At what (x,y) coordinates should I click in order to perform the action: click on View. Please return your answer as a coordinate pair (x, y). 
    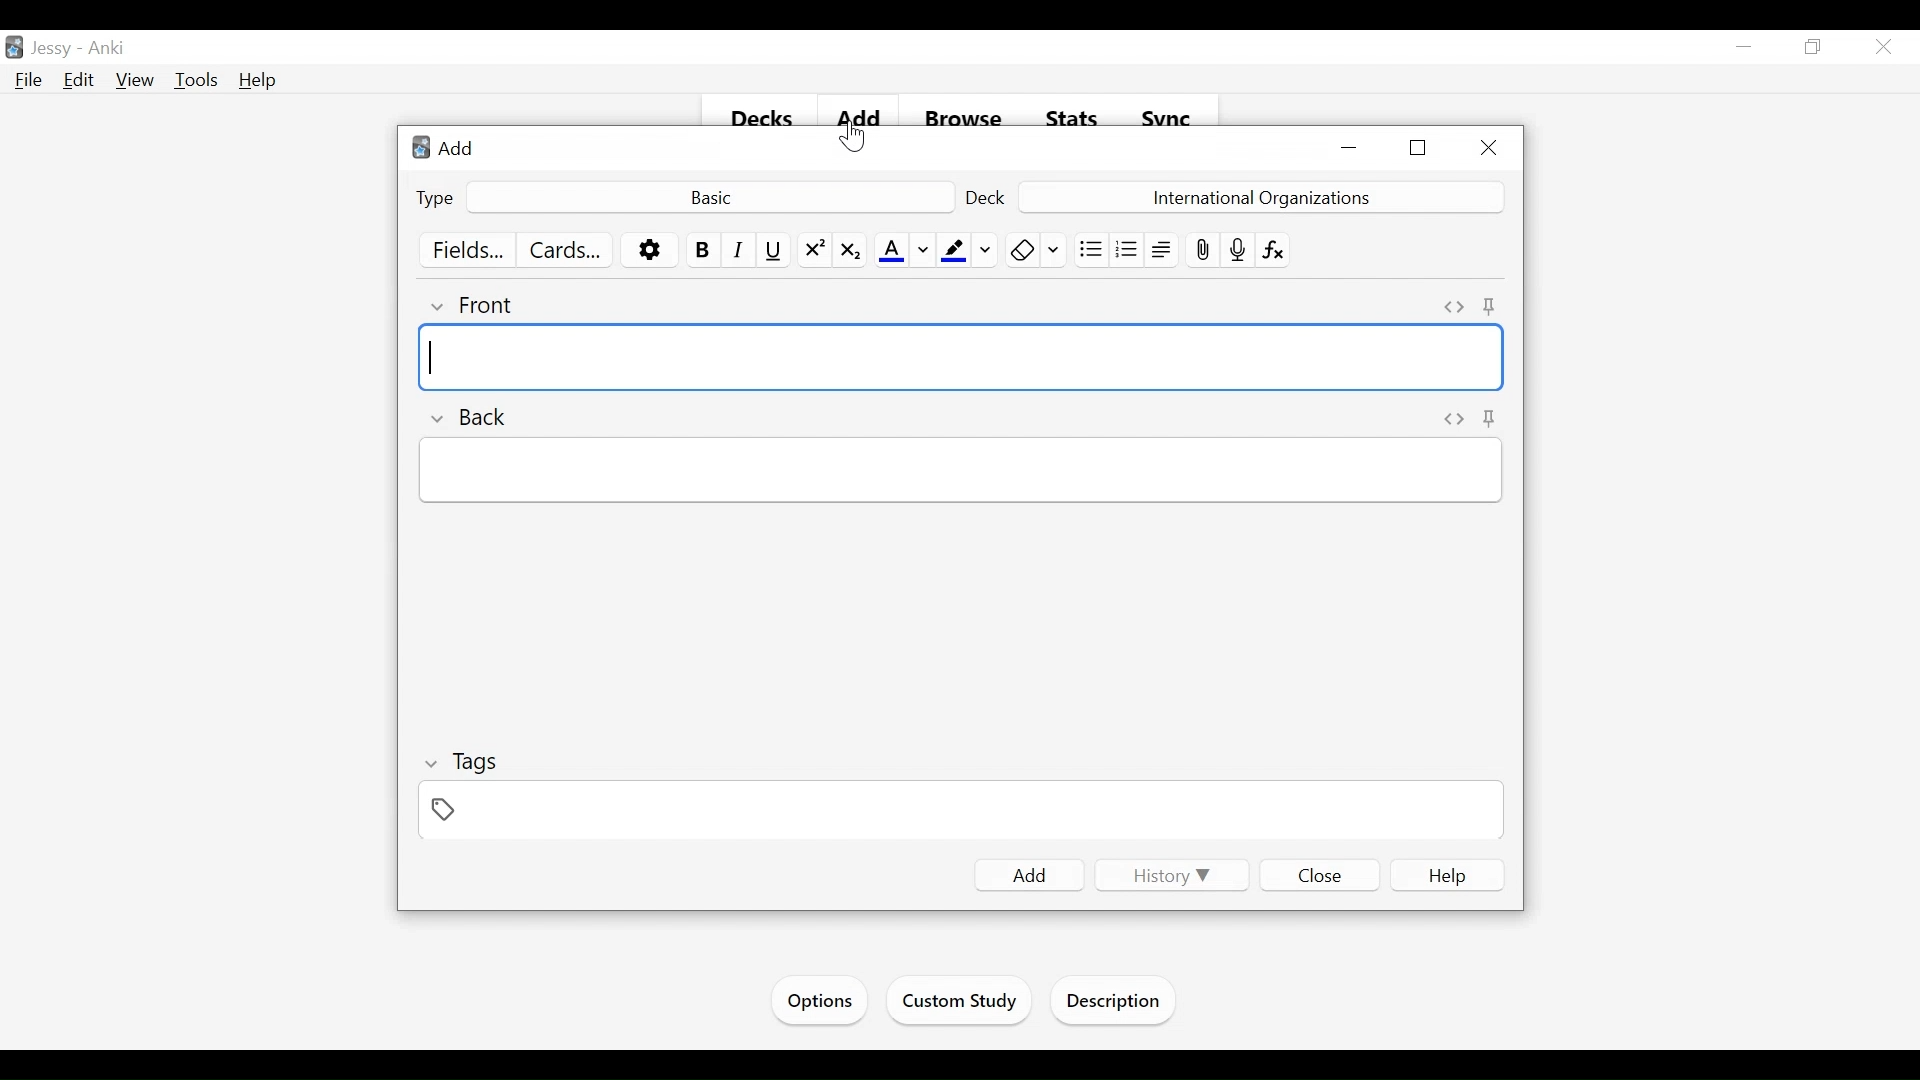
    Looking at the image, I should click on (135, 79).